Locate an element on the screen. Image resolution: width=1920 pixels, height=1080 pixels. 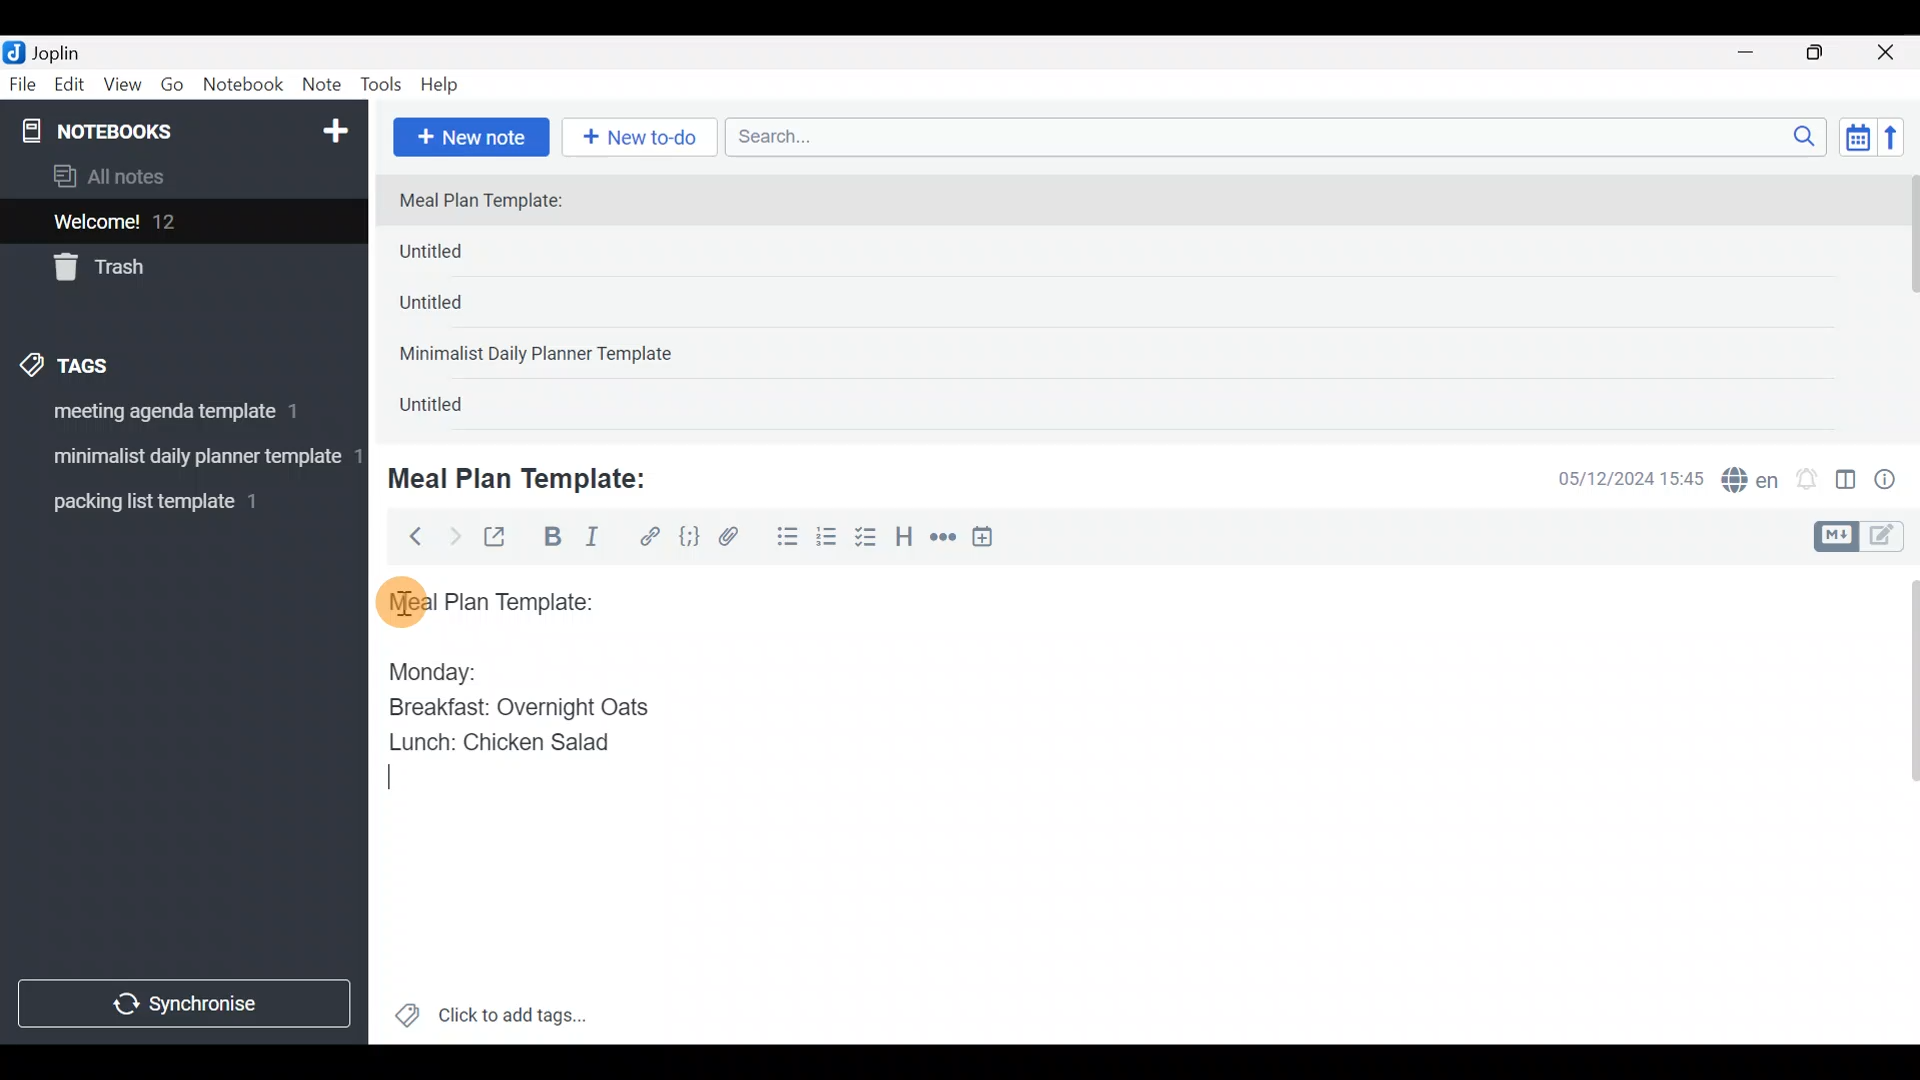
Minimalist Daily Planner Template is located at coordinates (542, 356).